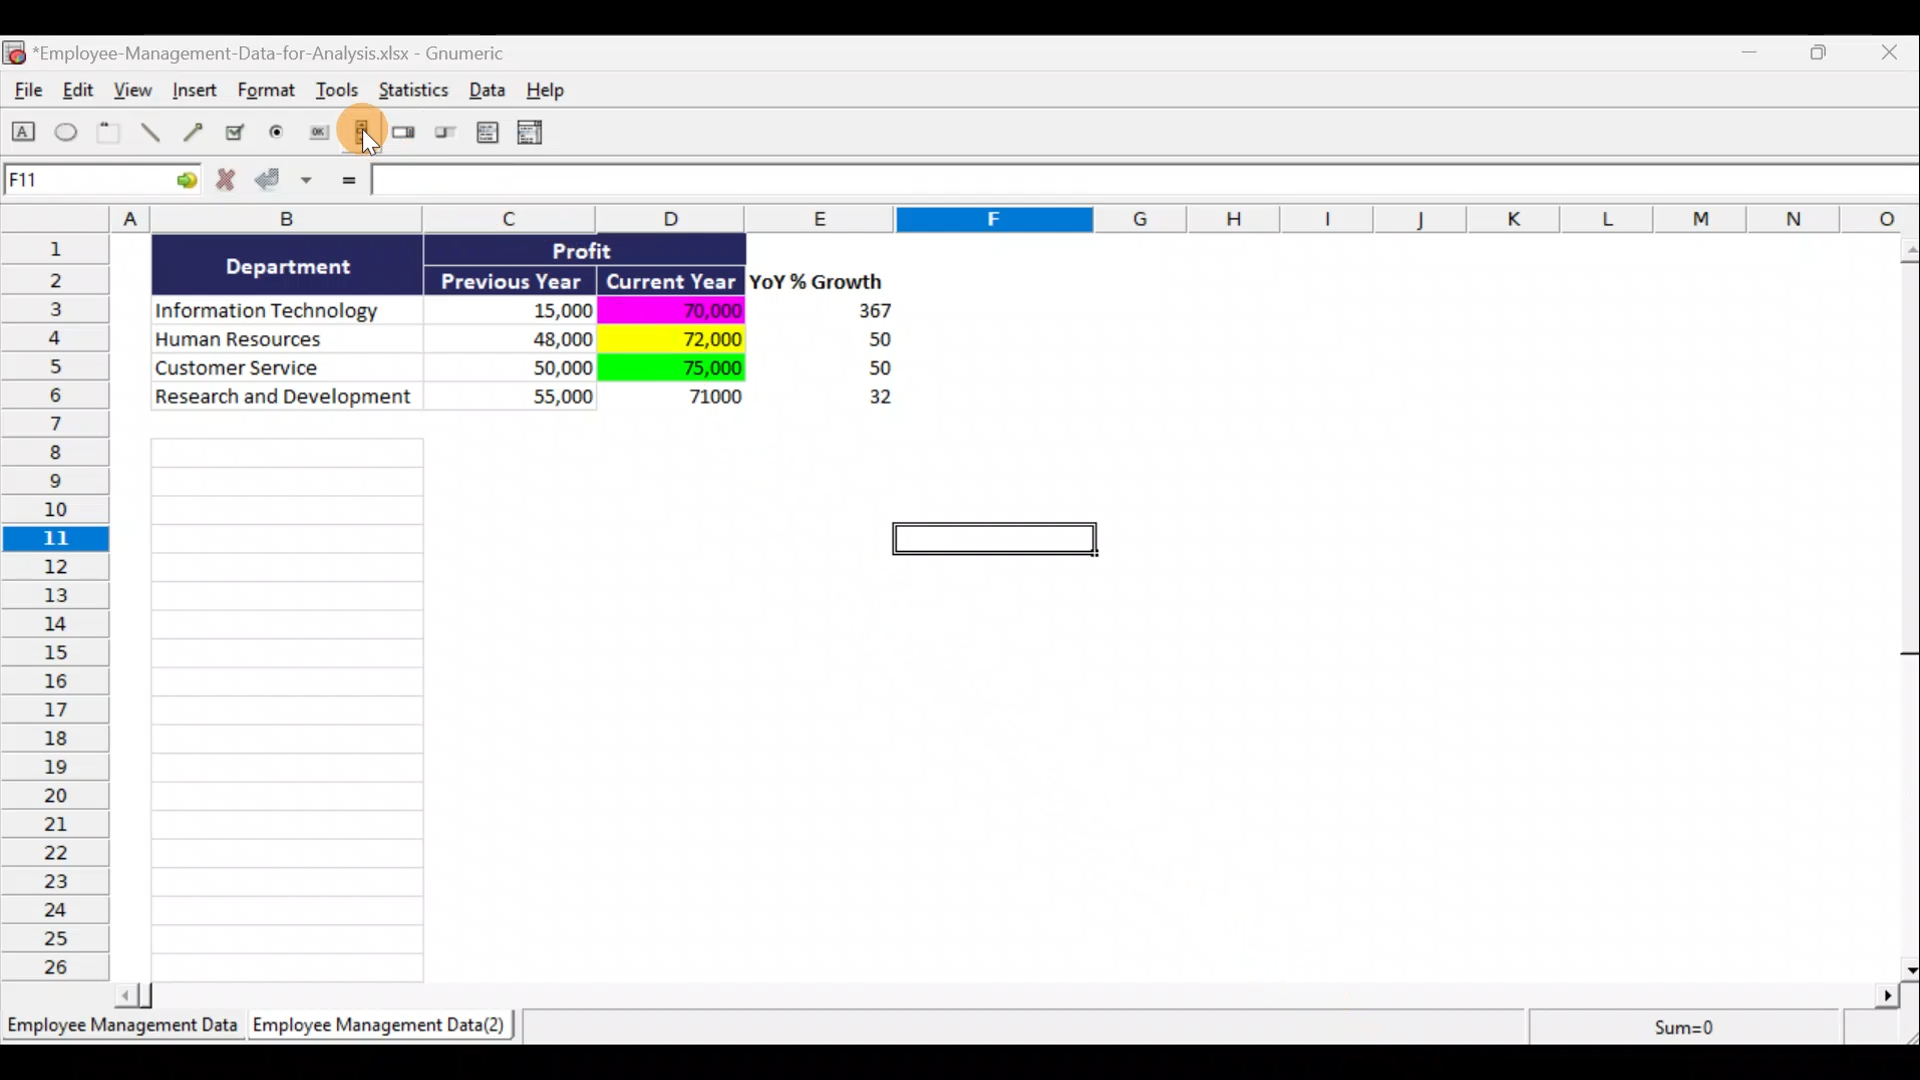 The image size is (1920, 1080). Describe the element at coordinates (539, 133) in the screenshot. I see `Create a combo box` at that location.